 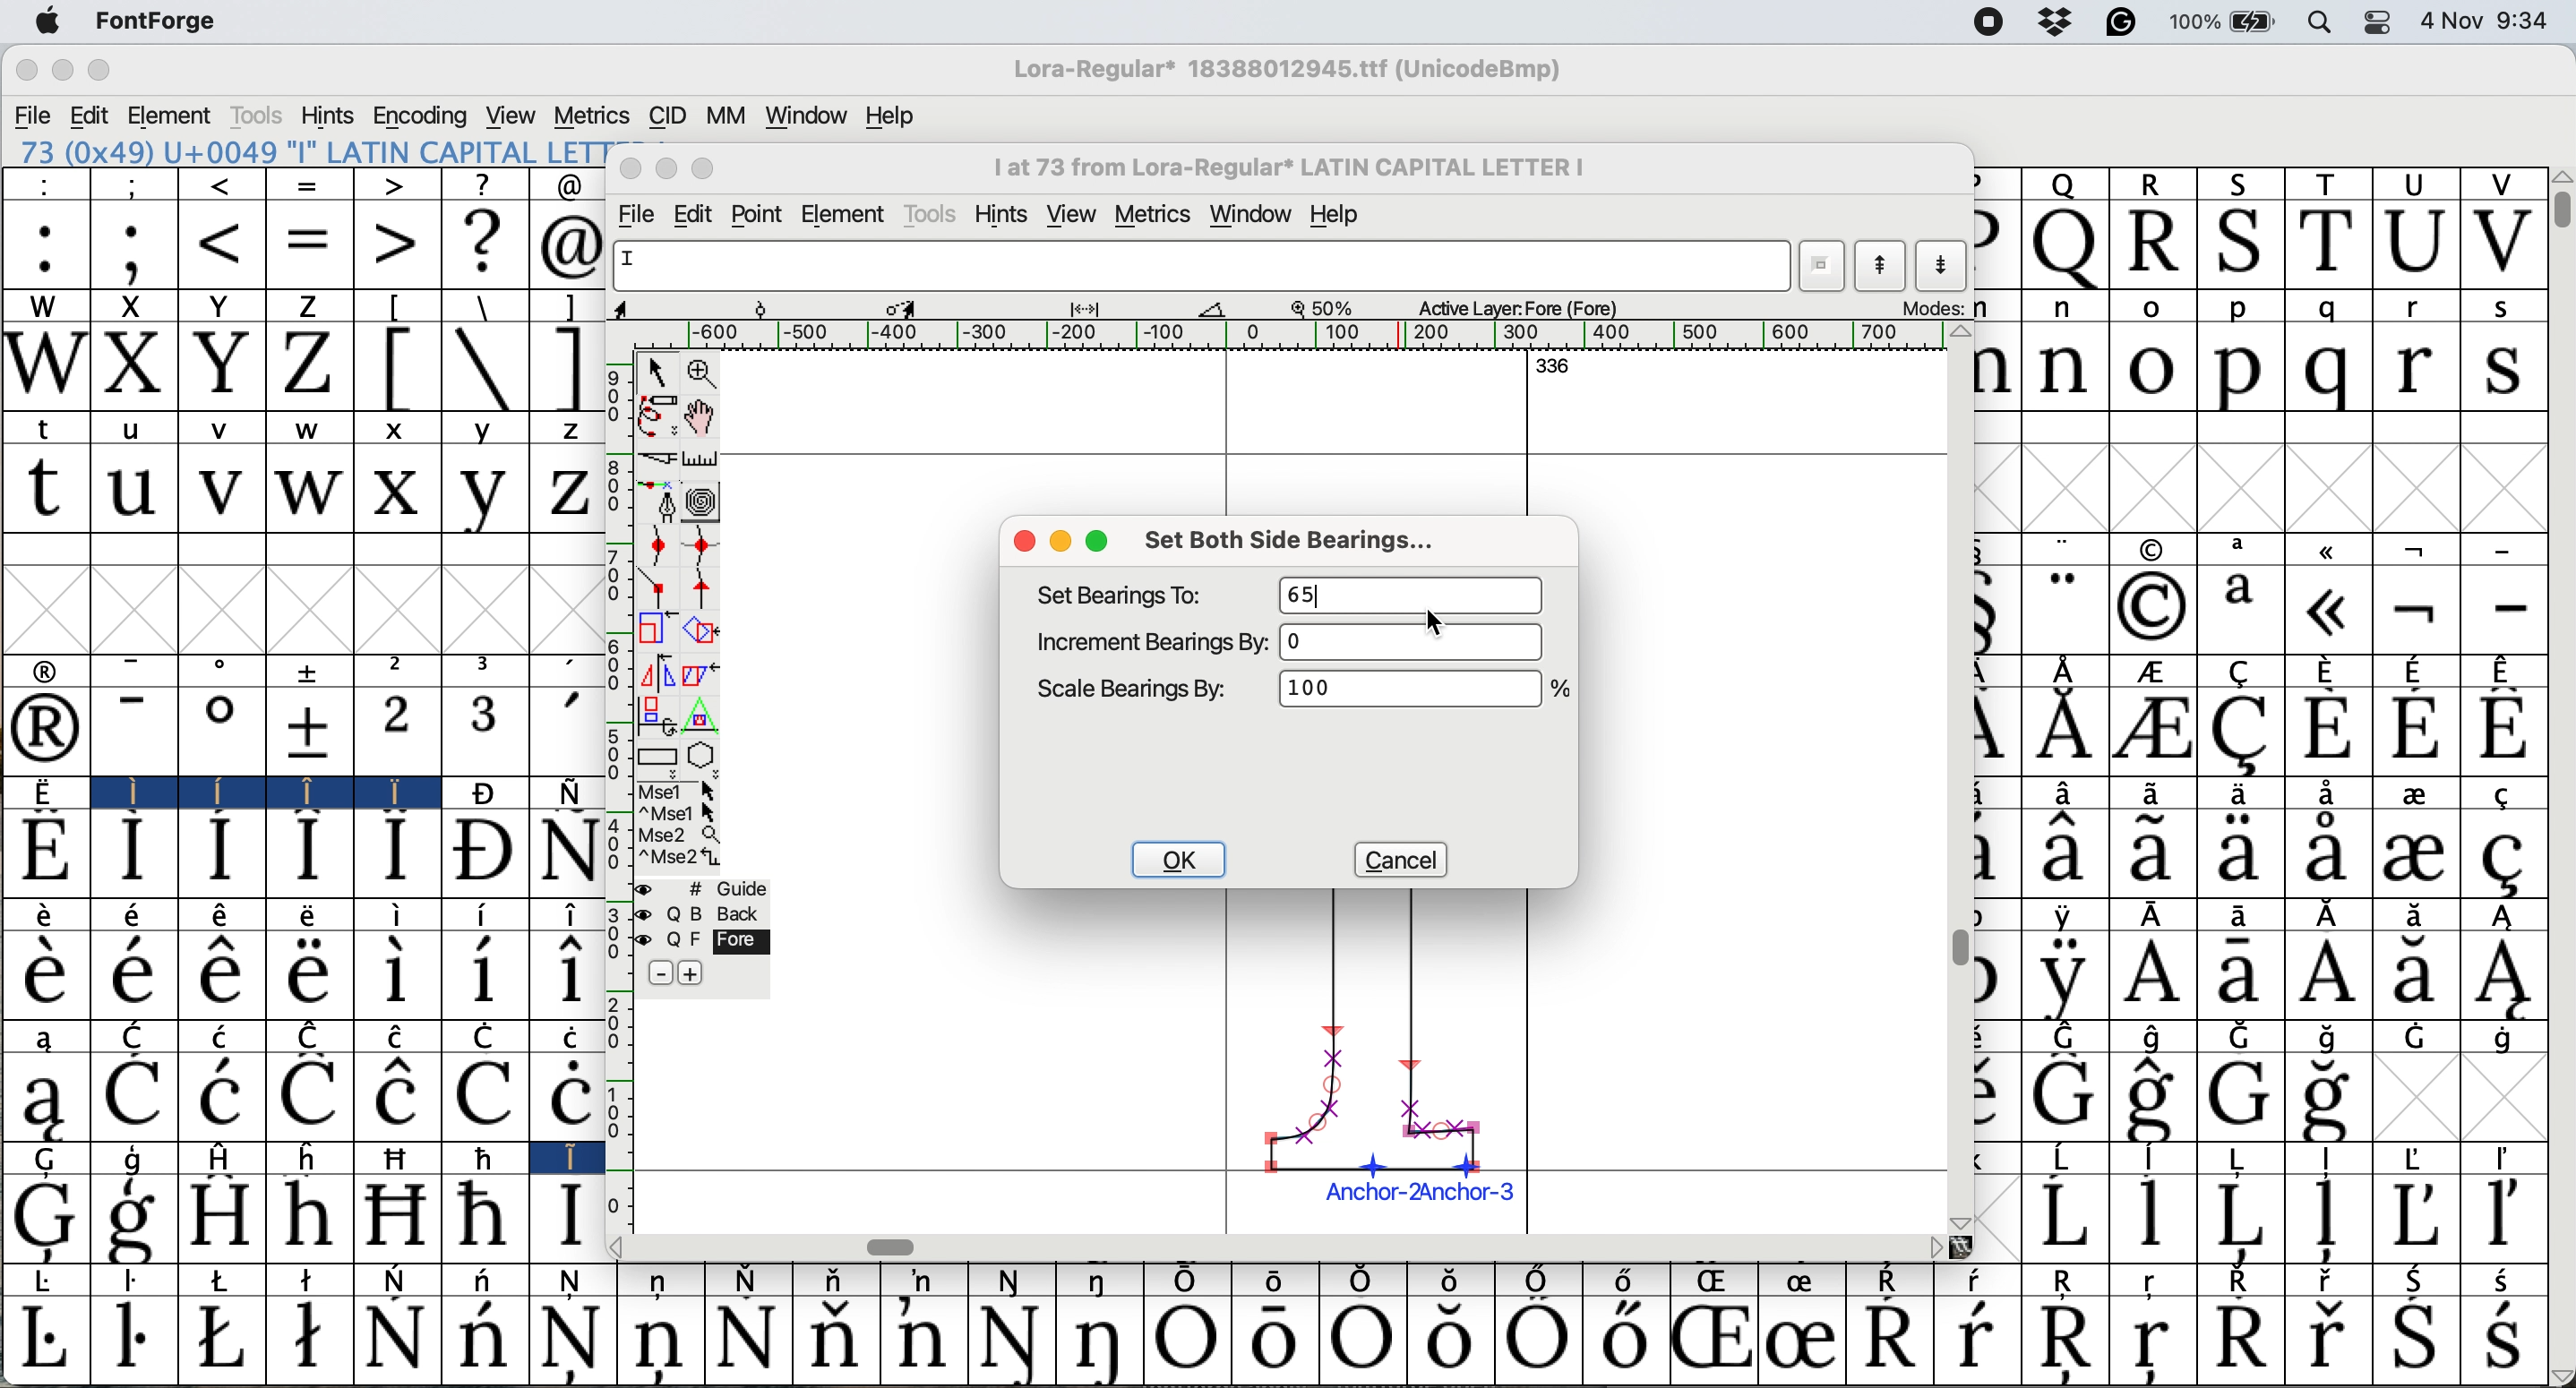 I want to click on Symbol, so click(x=2419, y=915).